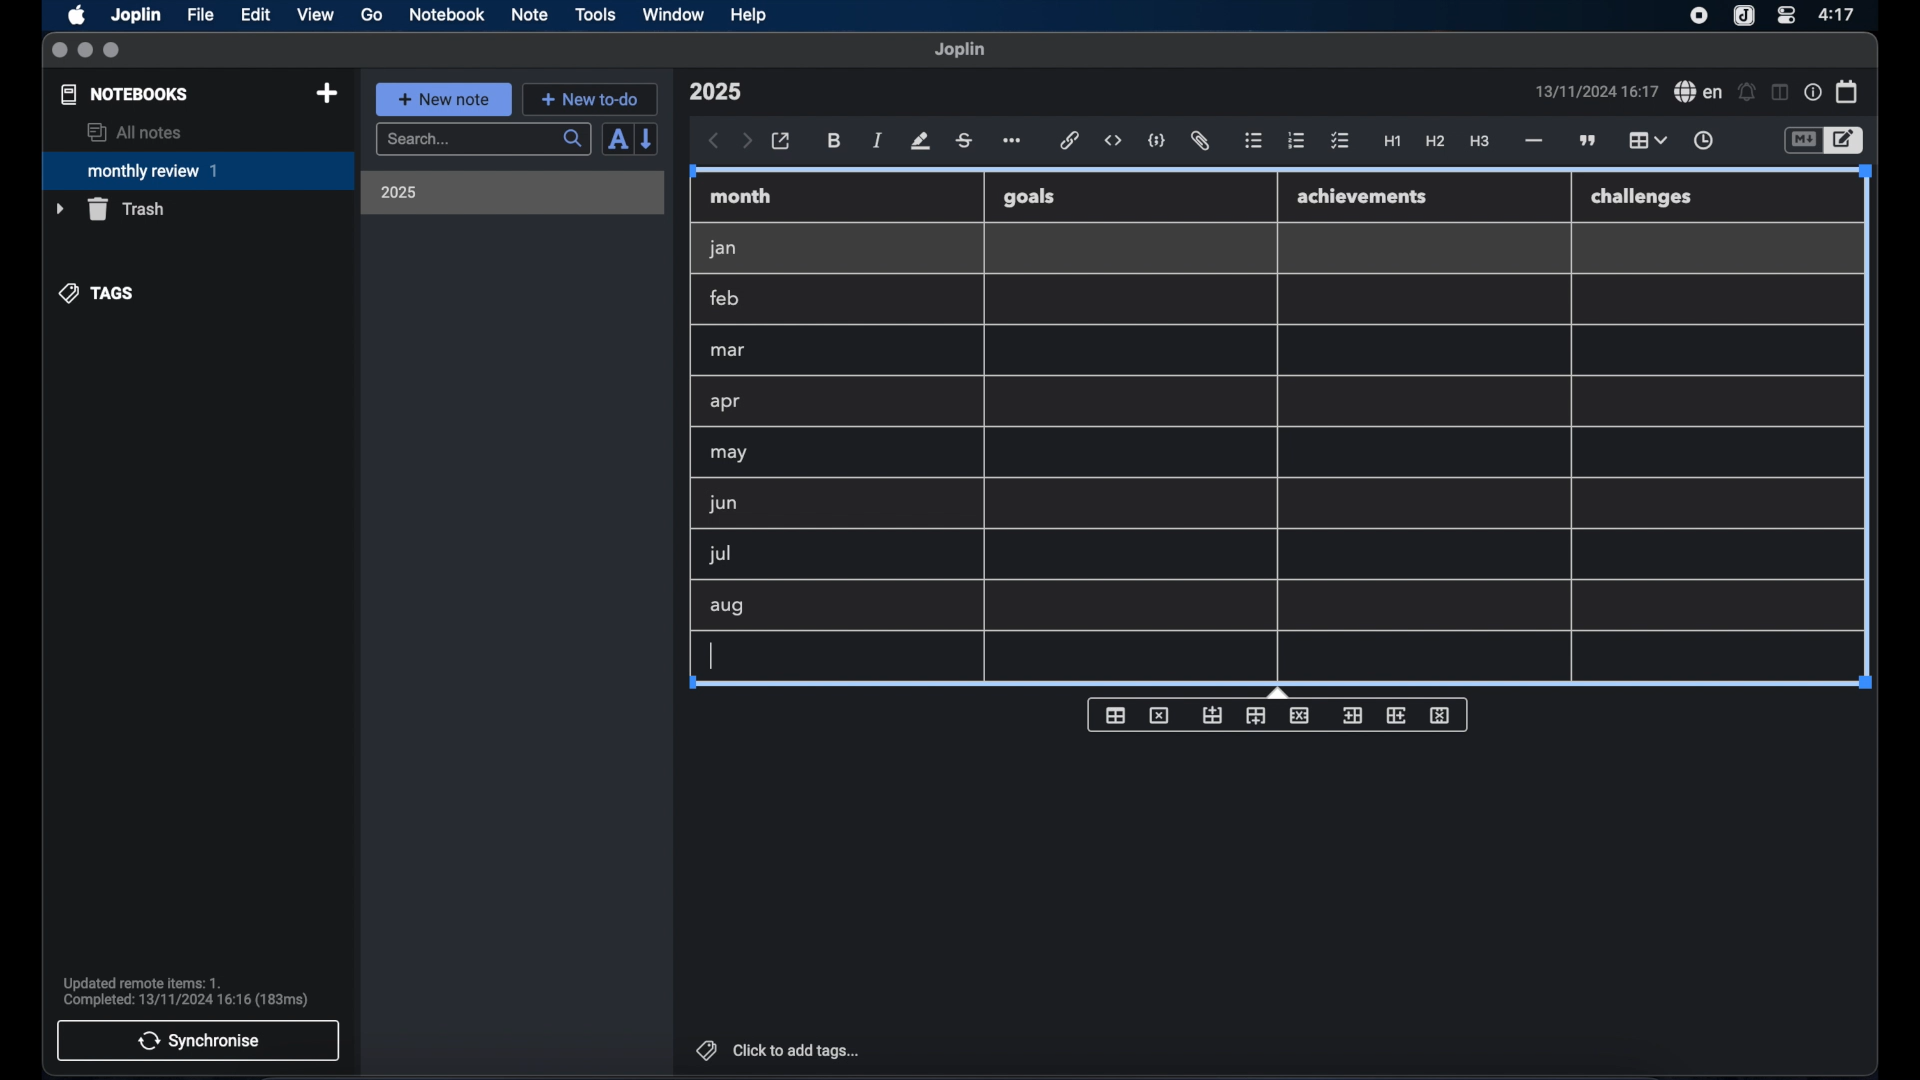 The width and height of the screenshot is (1920, 1080). I want to click on challenges, so click(1643, 198).